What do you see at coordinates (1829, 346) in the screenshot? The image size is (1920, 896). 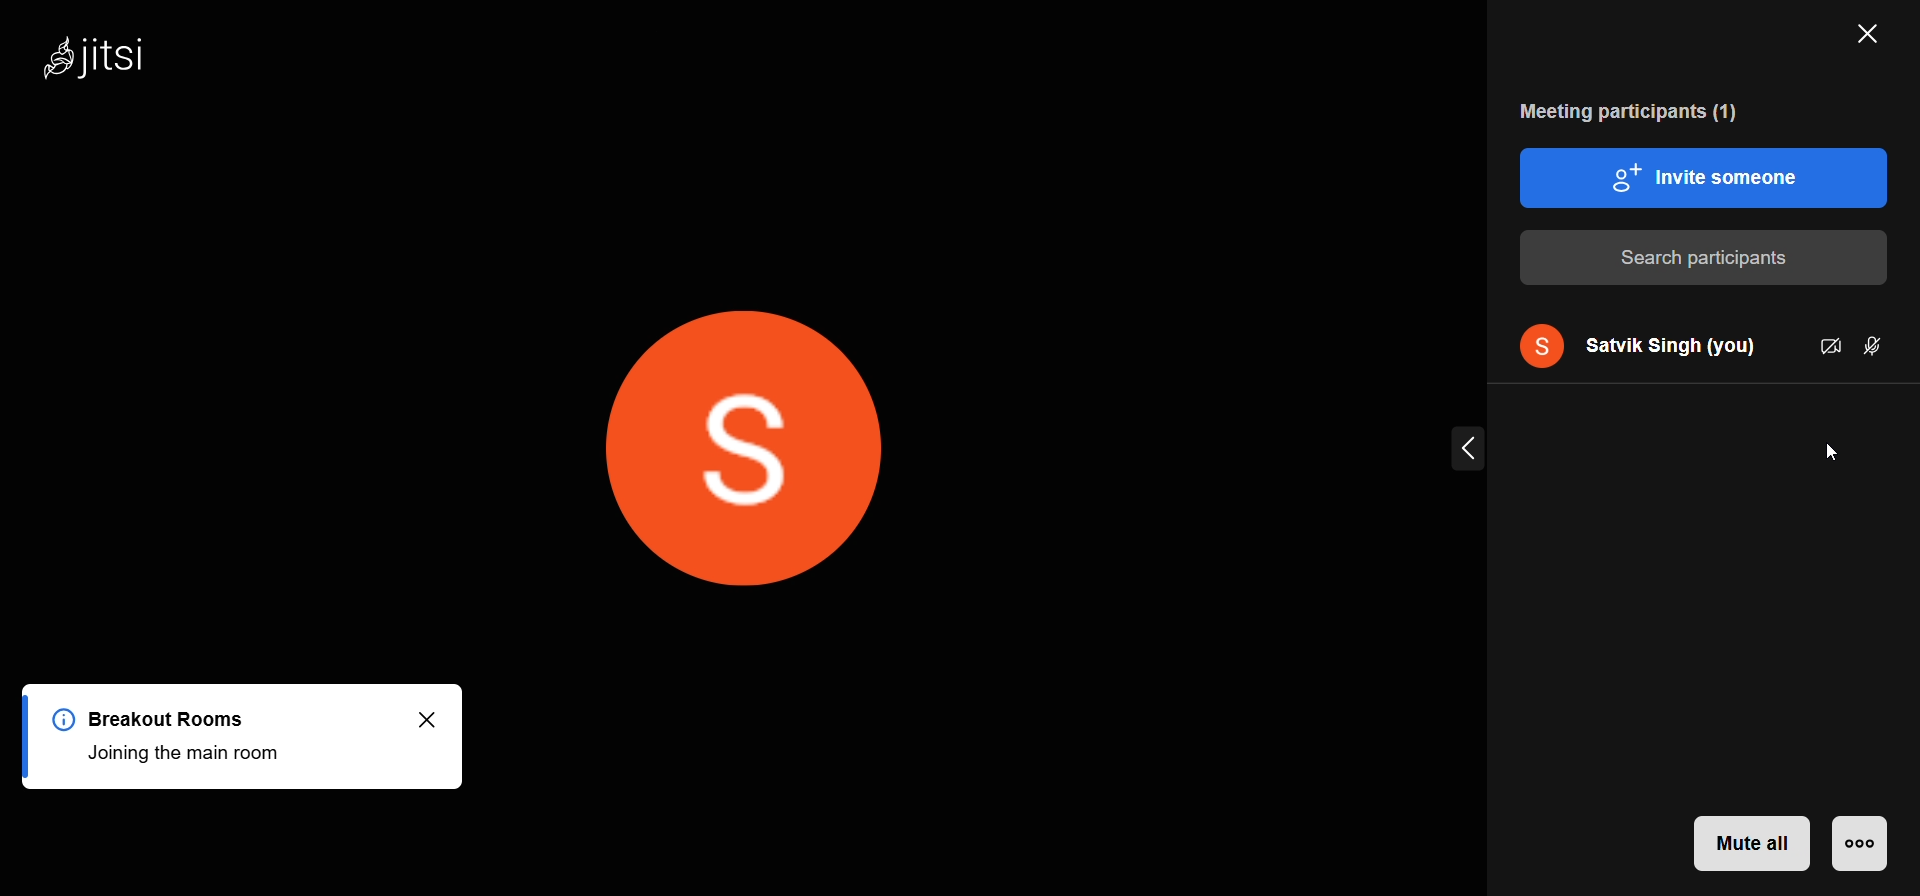 I see `camera` at bounding box center [1829, 346].